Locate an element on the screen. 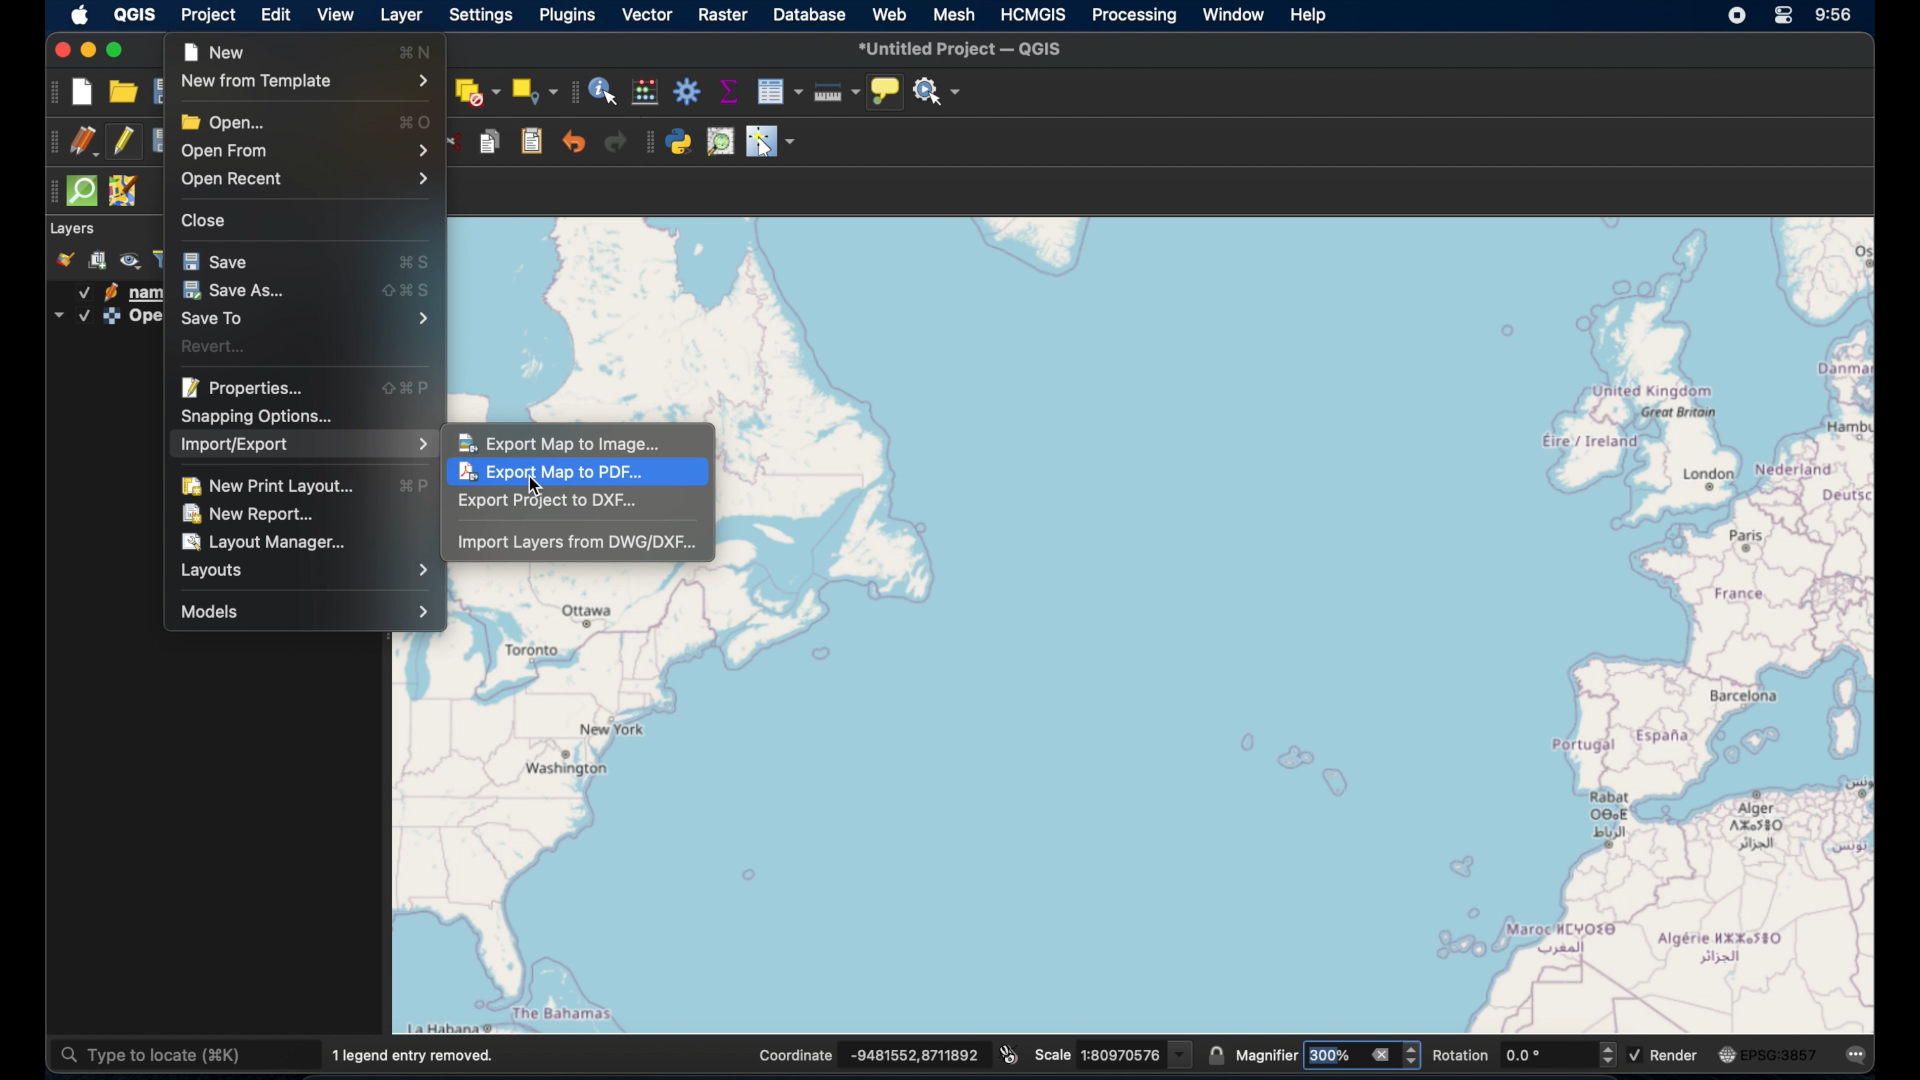 The width and height of the screenshot is (1920, 1080). deselect features is located at coordinates (476, 92).